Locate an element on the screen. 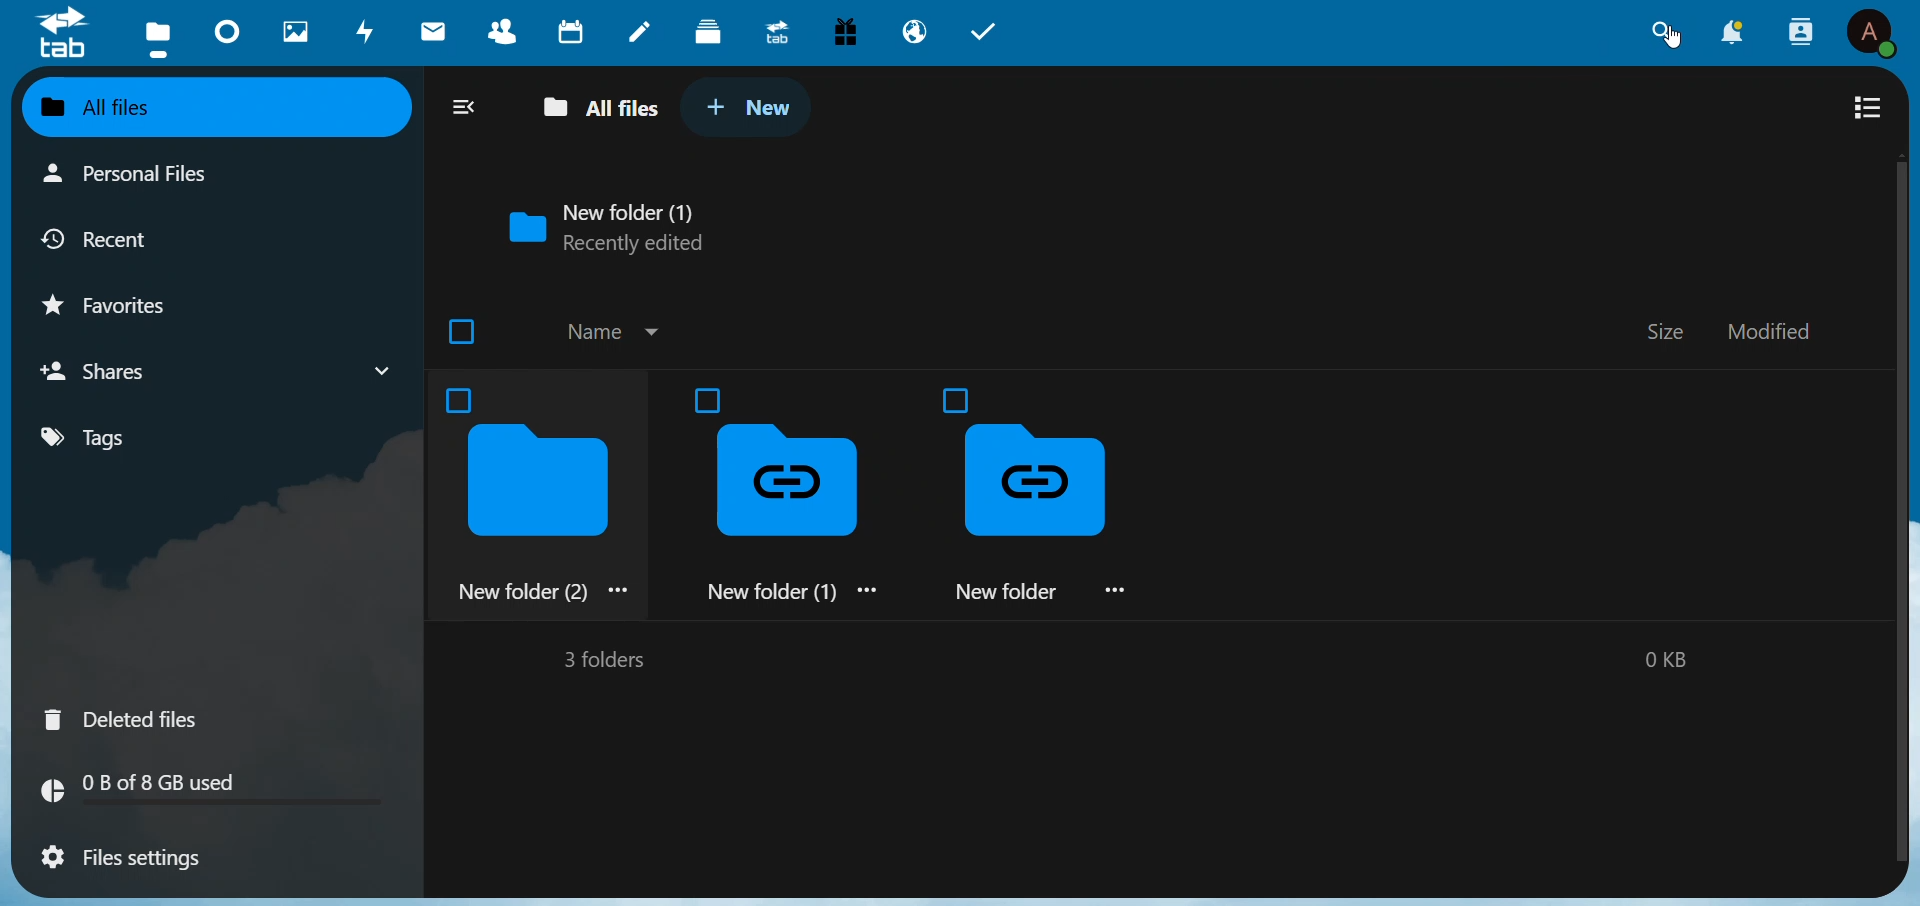 This screenshot has height=906, width=1920. favorites is located at coordinates (115, 304).